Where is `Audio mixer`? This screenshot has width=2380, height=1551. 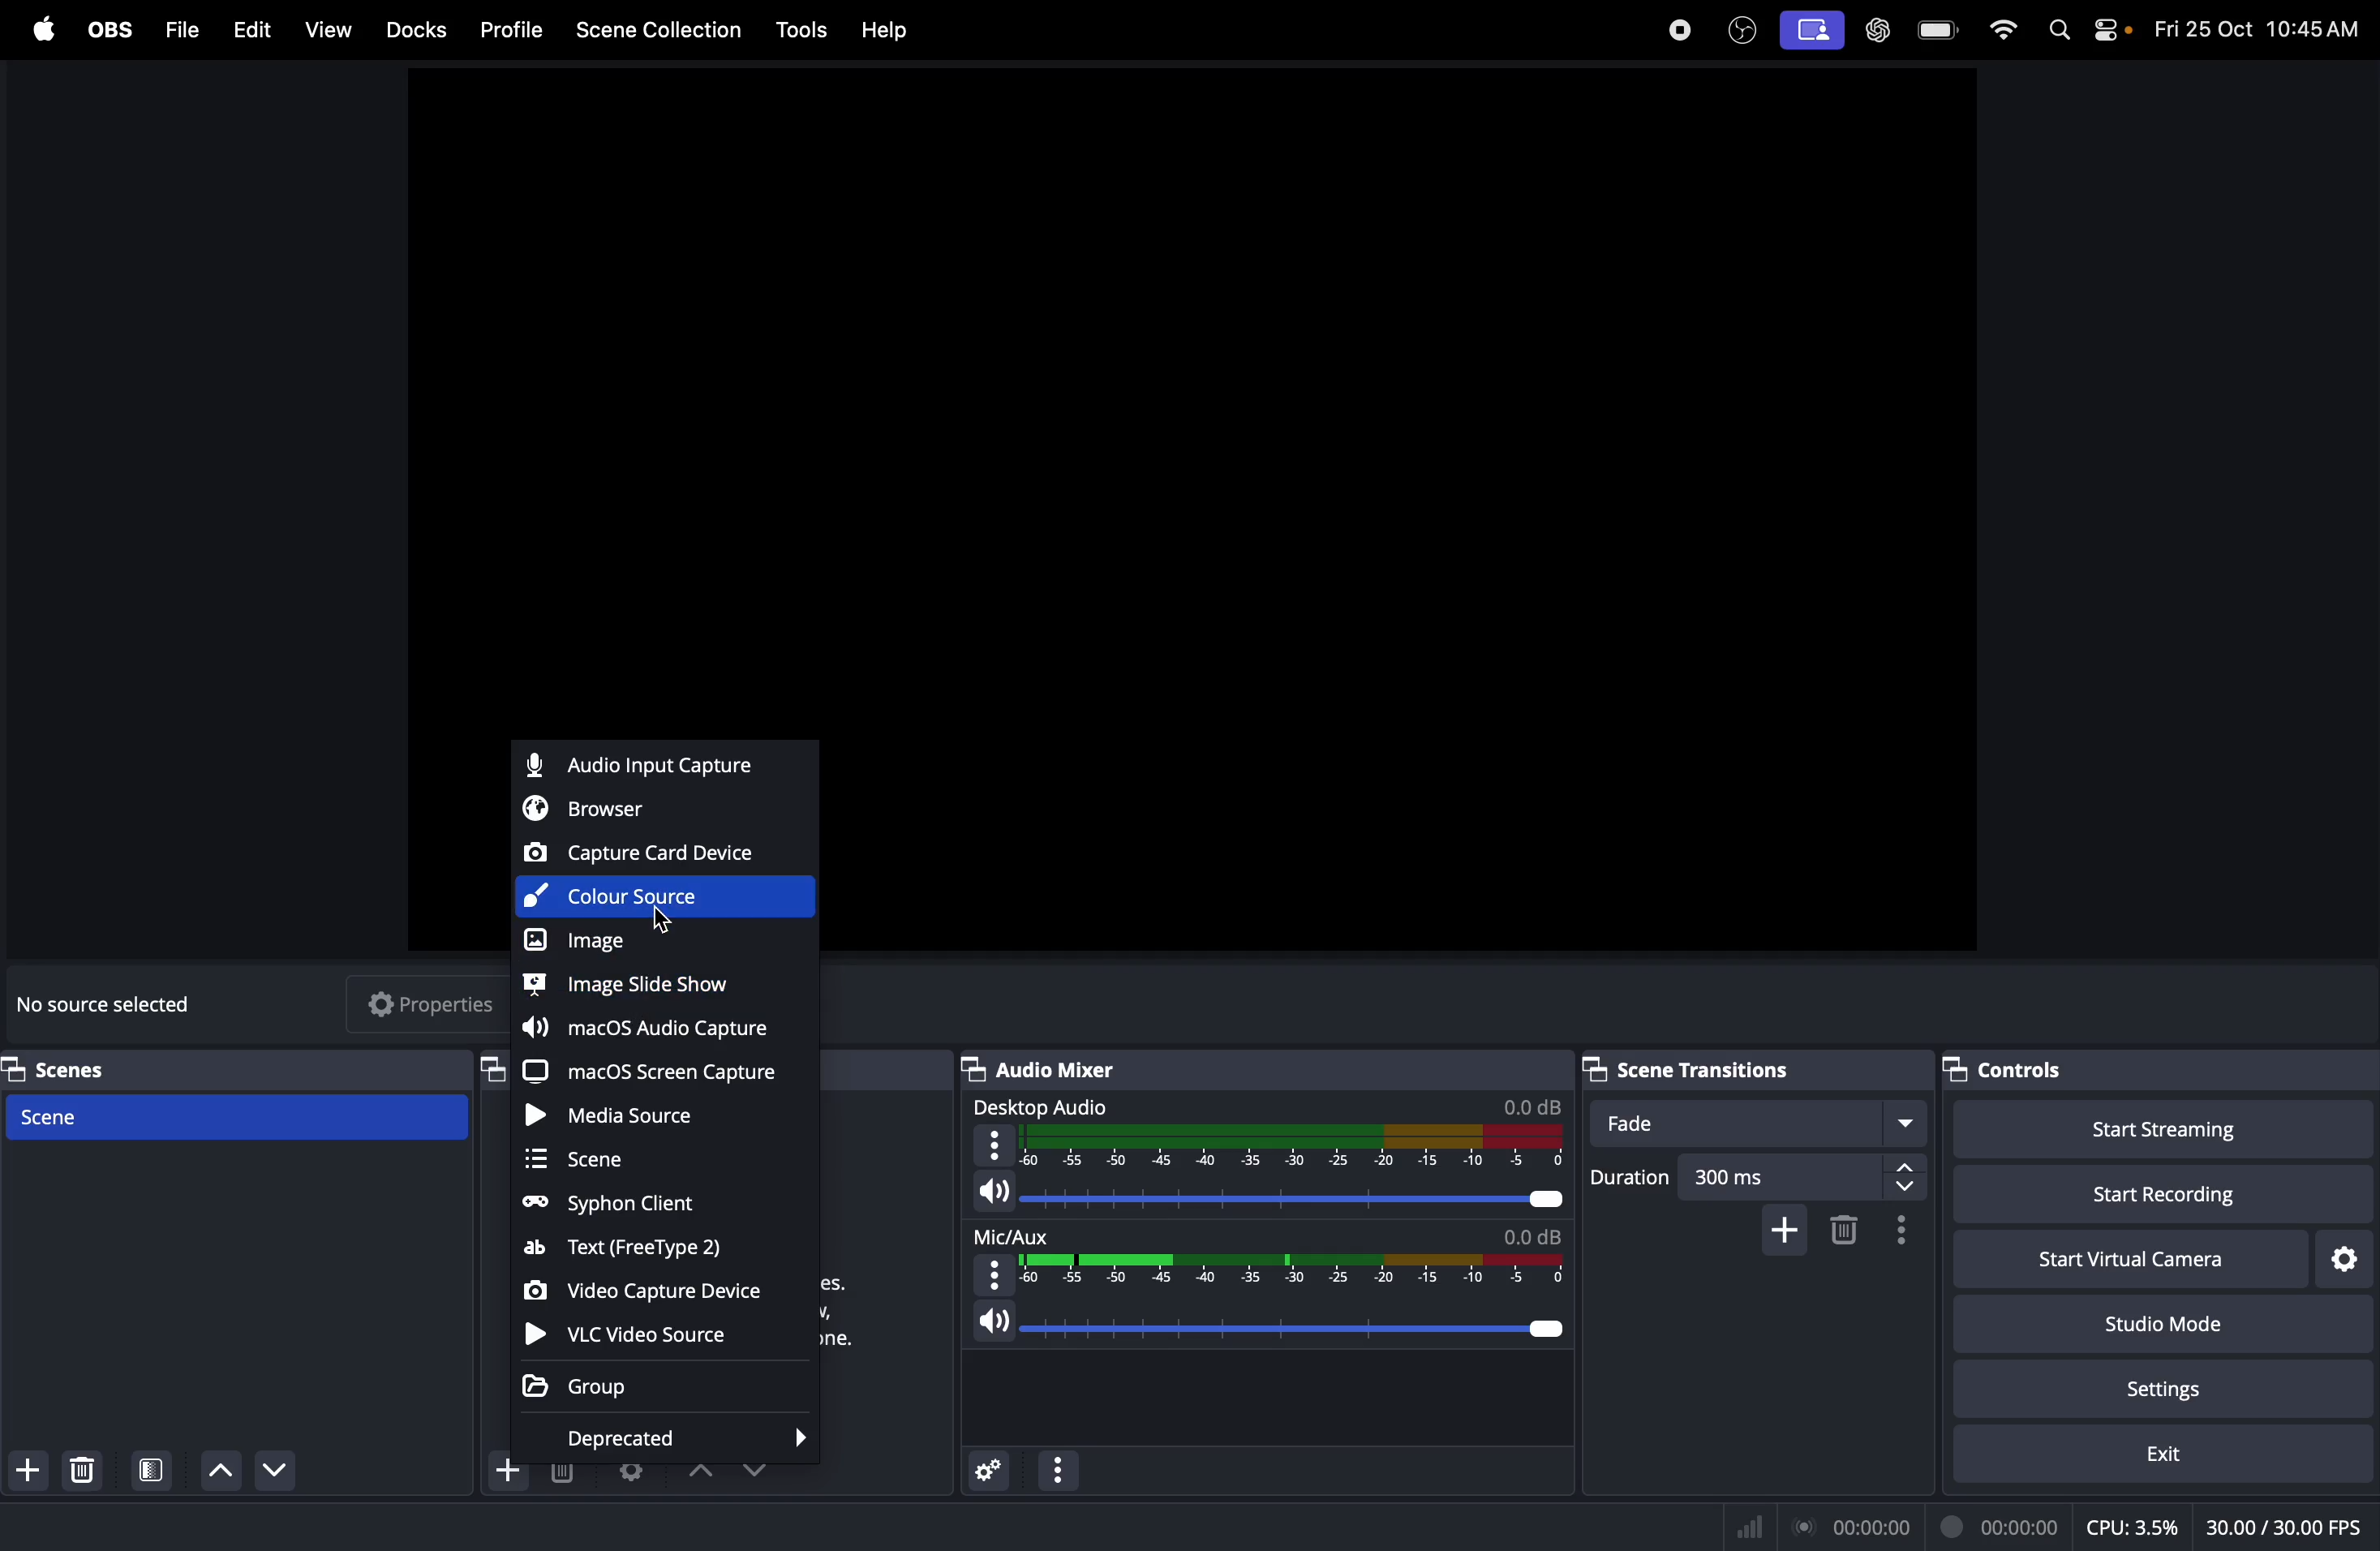
Audio mixer is located at coordinates (1046, 1070).